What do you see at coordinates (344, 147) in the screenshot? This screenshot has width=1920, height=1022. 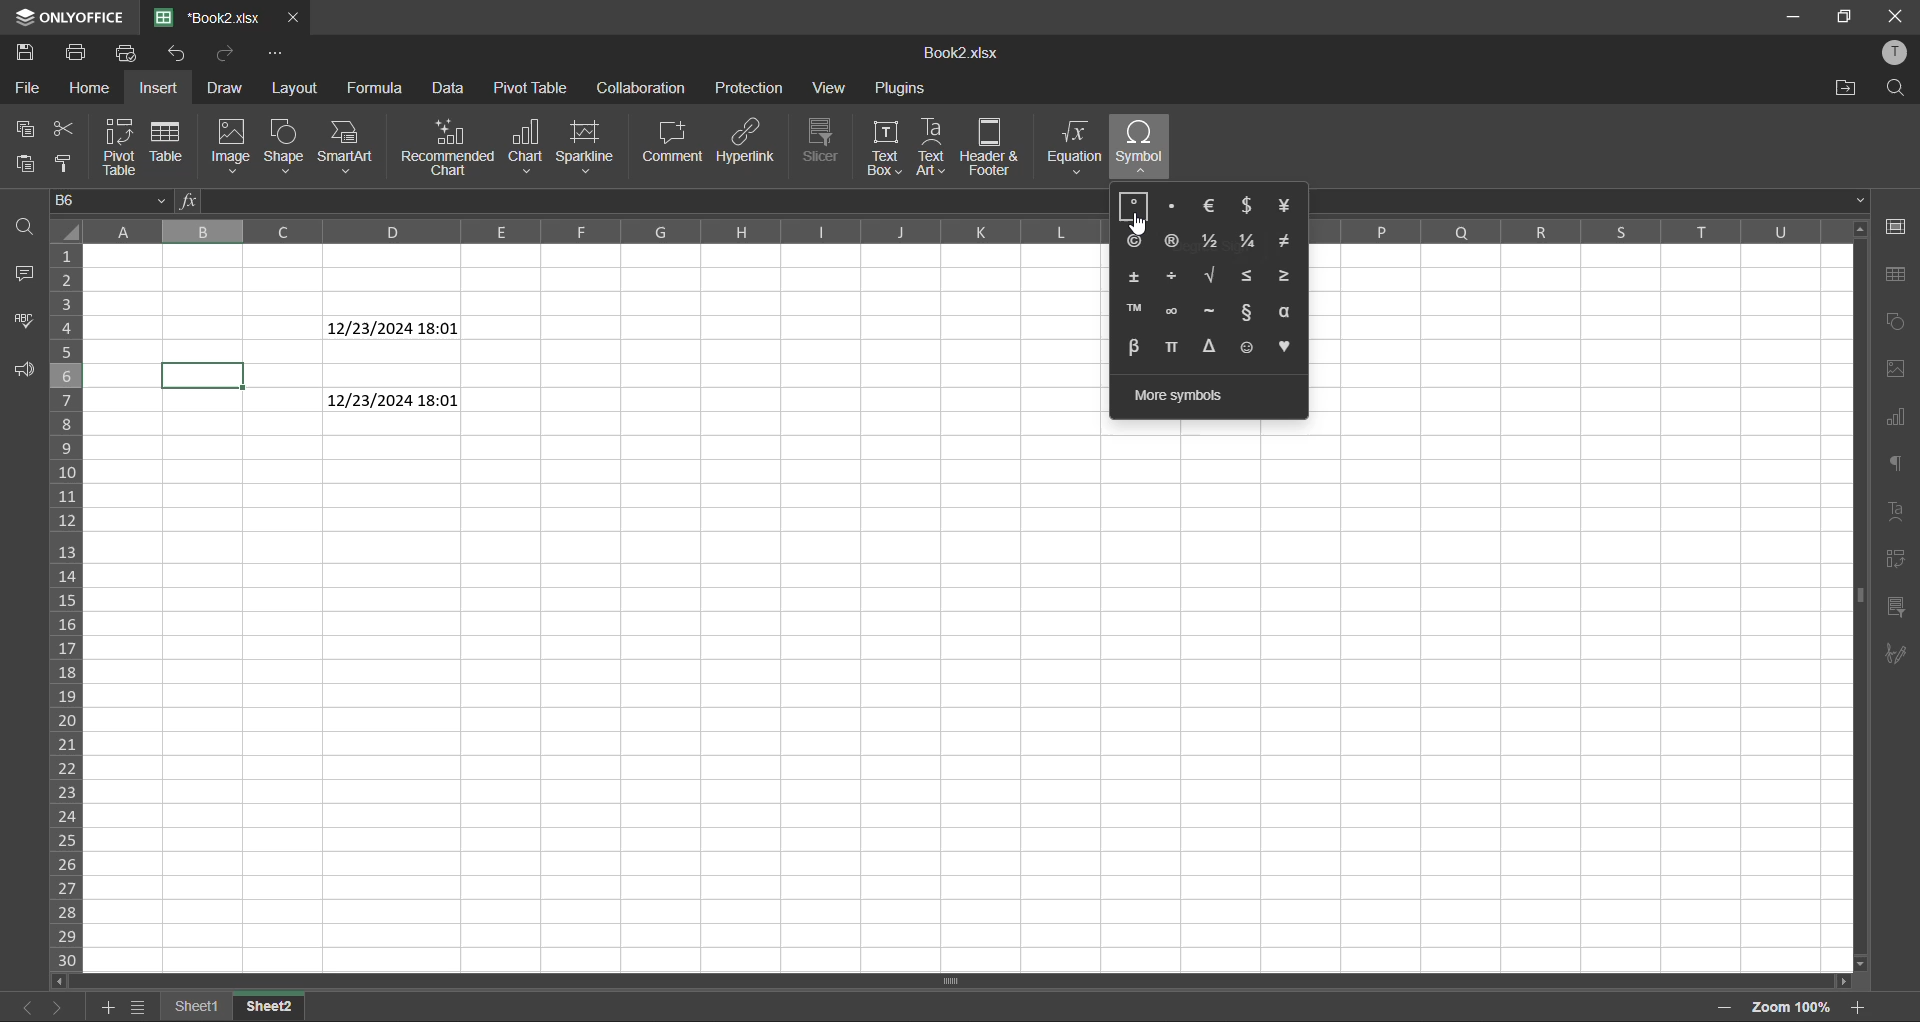 I see `smartart` at bounding box center [344, 147].